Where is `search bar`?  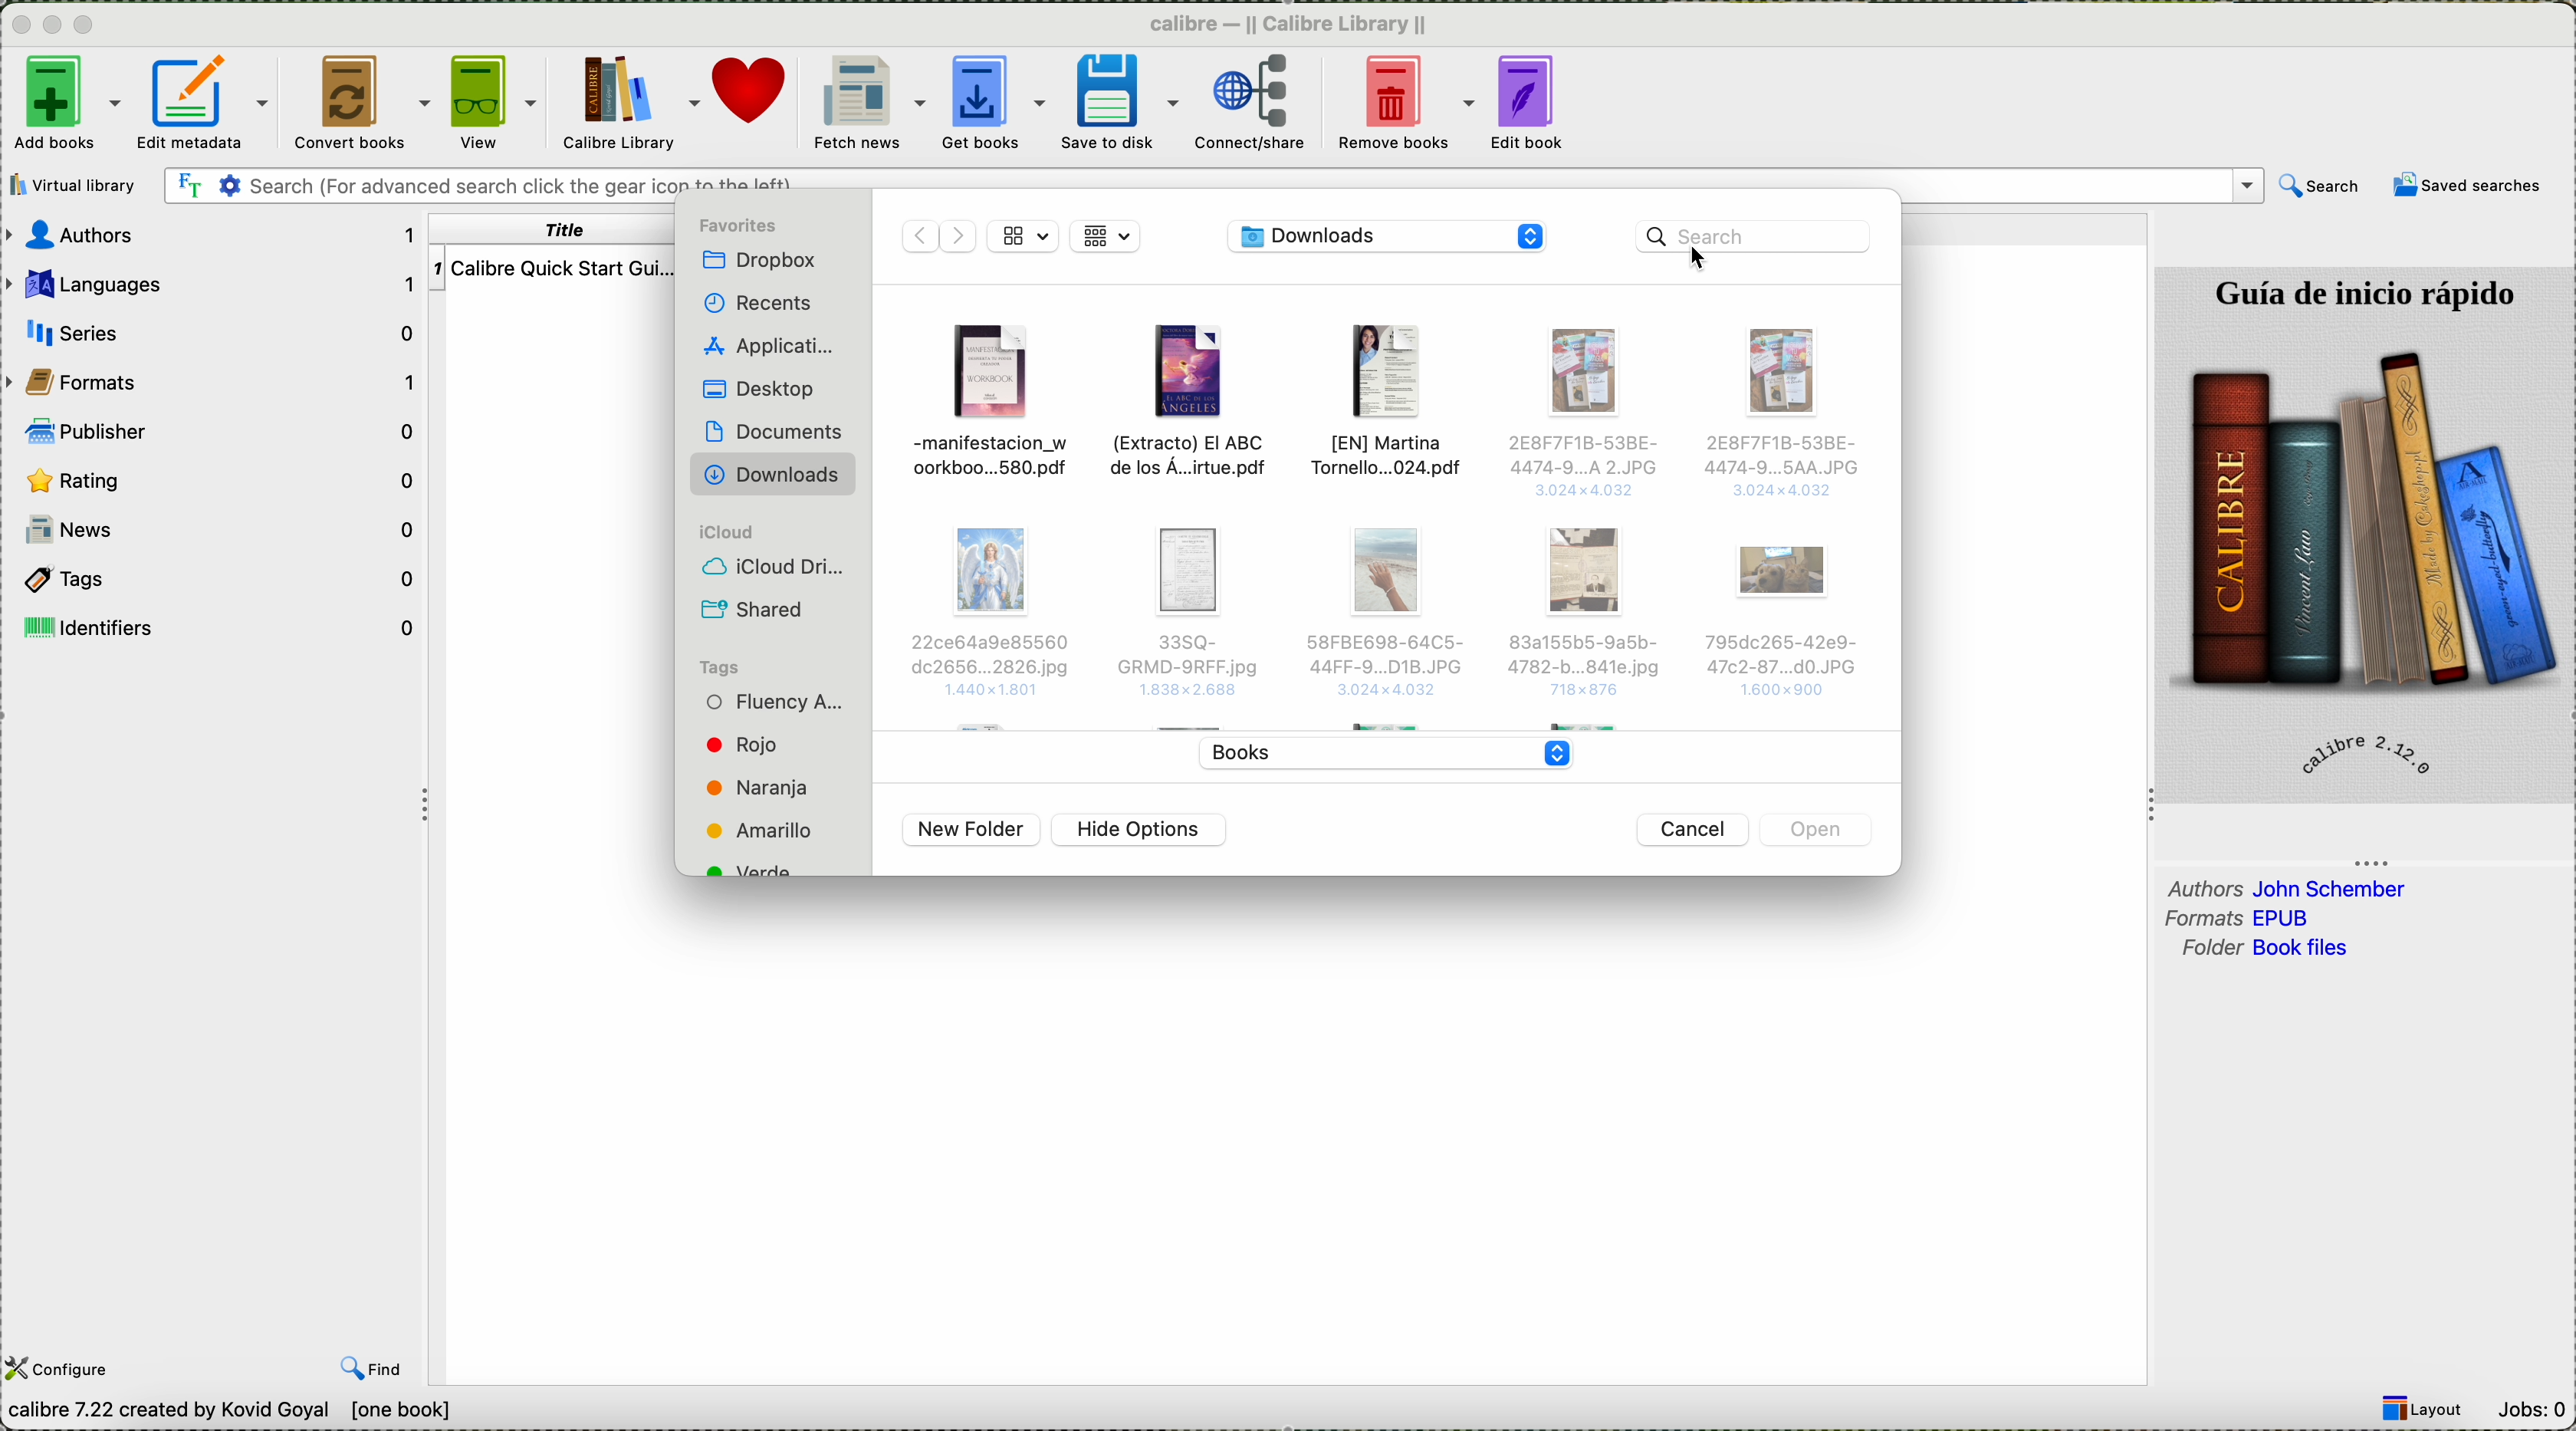 search bar is located at coordinates (1212, 184).